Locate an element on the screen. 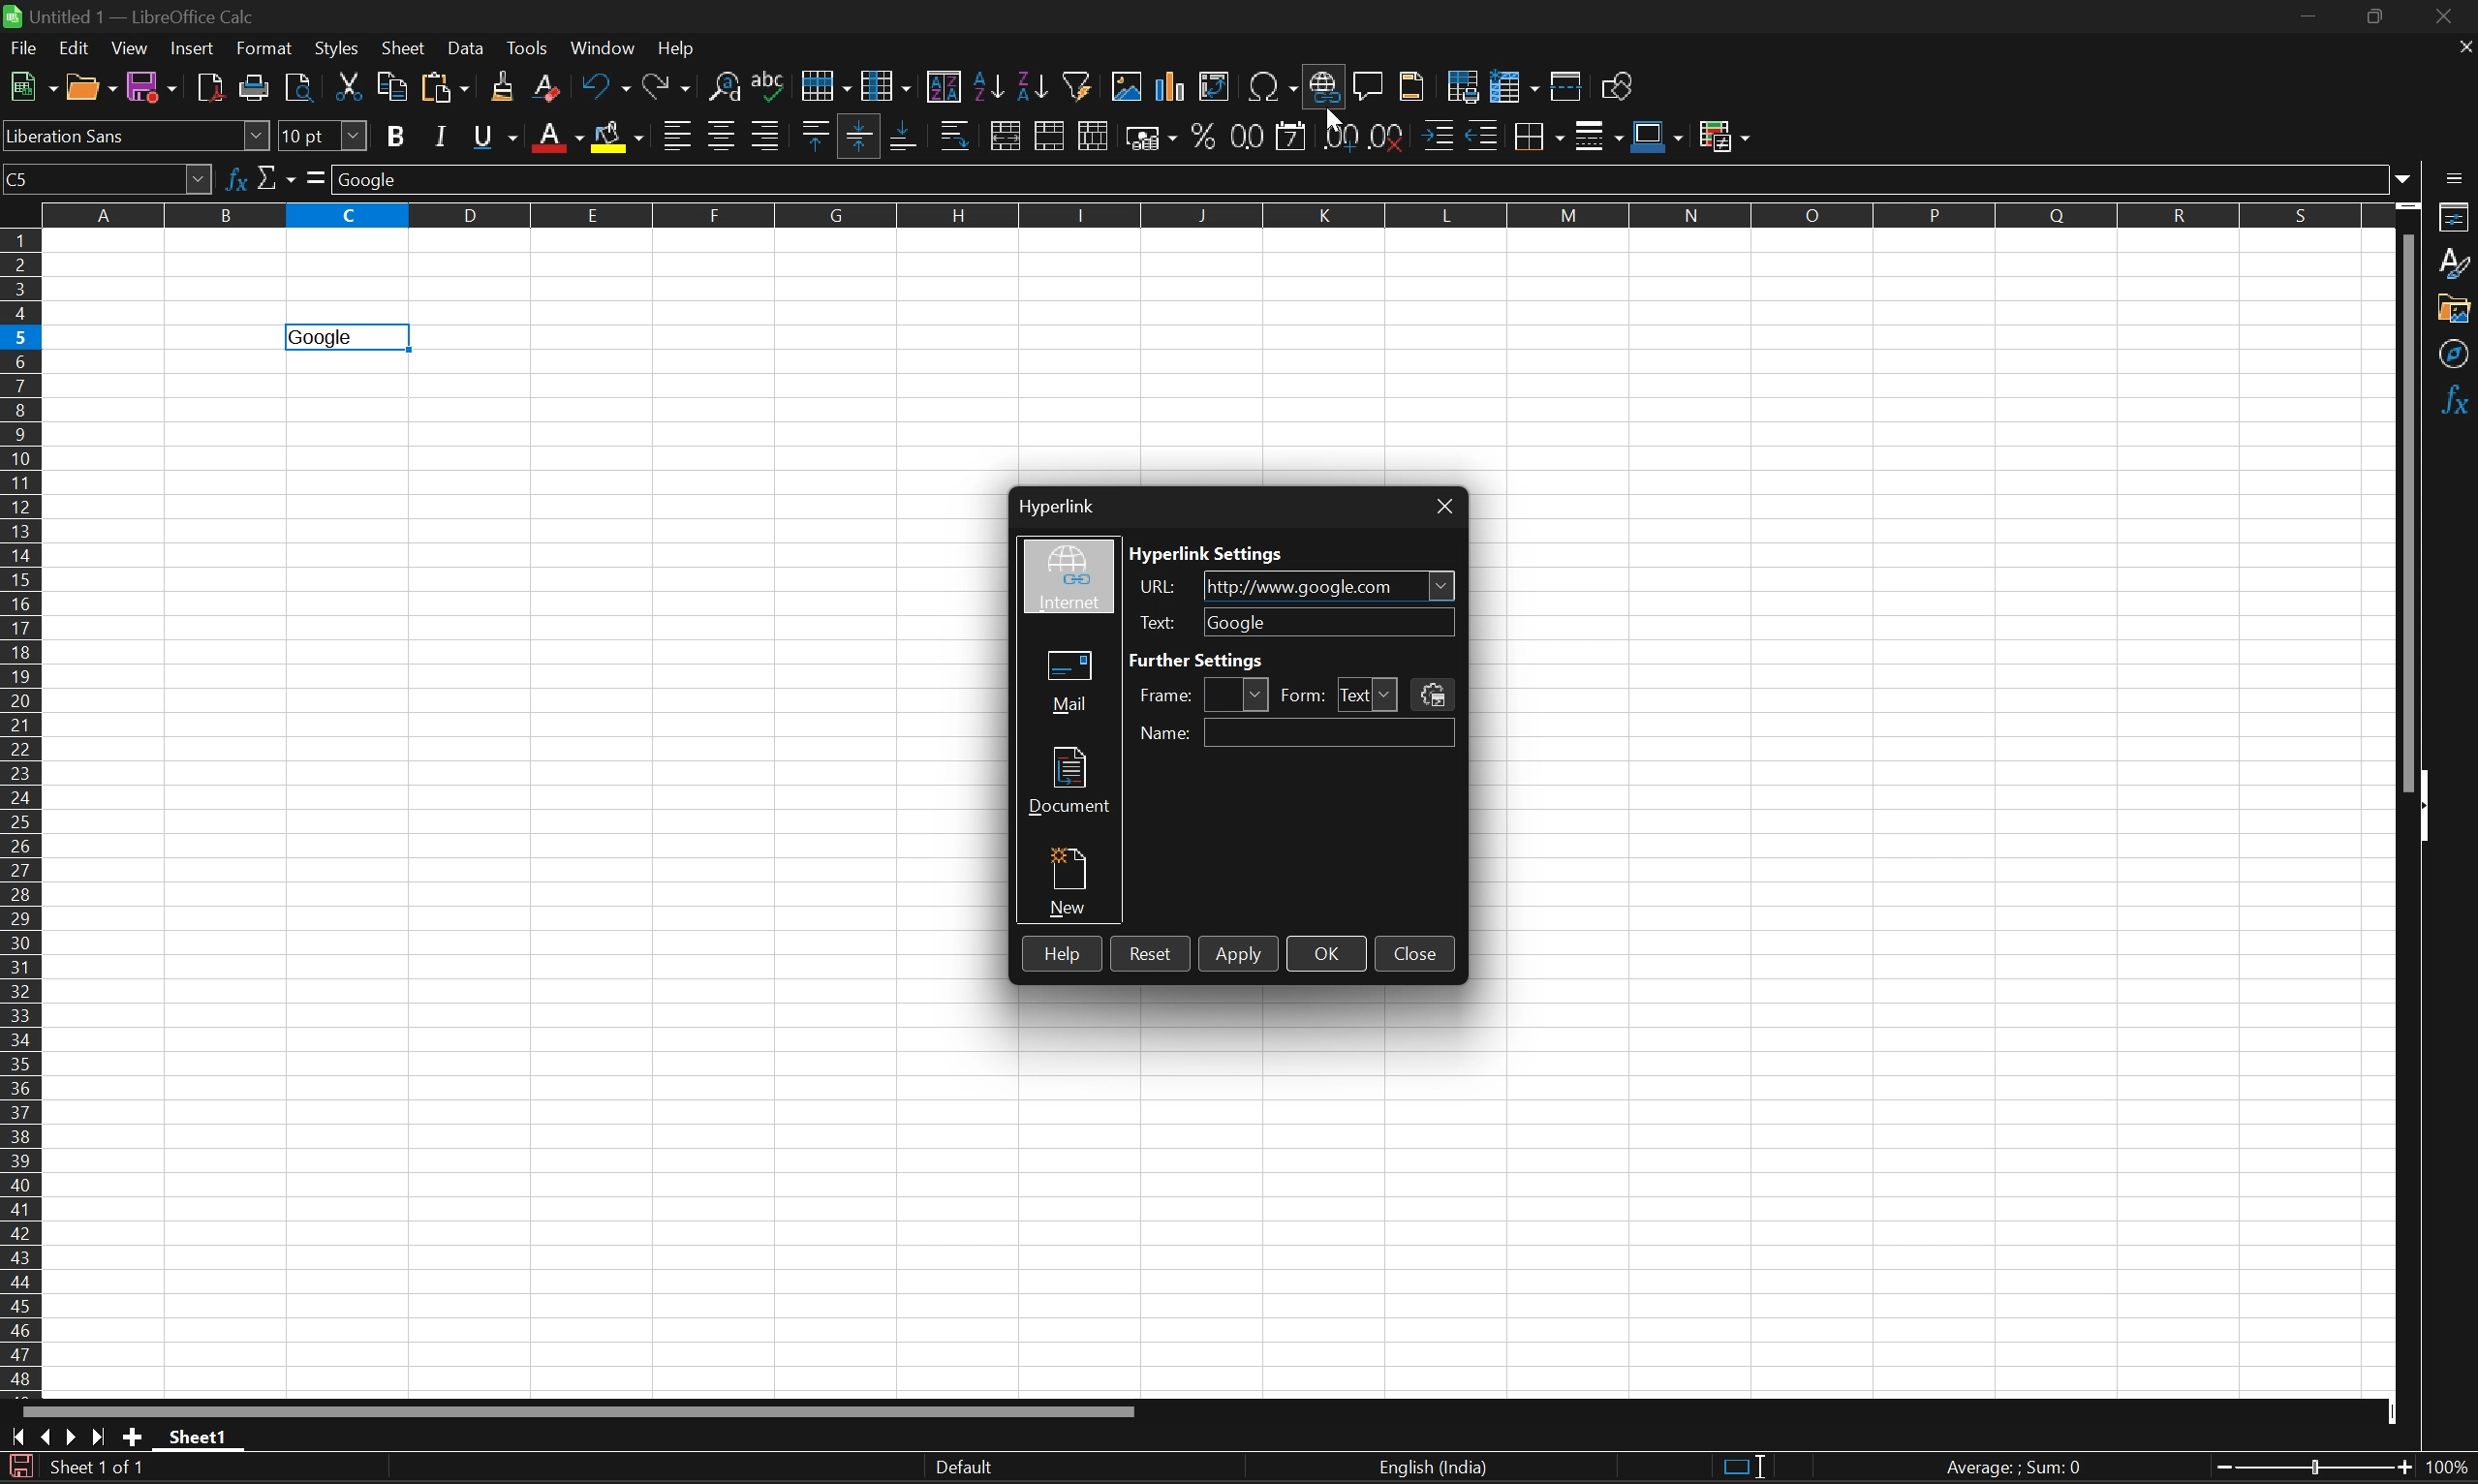 This screenshot has height=1484, width=2478. Slider is located at coordinates (2312, 1470).